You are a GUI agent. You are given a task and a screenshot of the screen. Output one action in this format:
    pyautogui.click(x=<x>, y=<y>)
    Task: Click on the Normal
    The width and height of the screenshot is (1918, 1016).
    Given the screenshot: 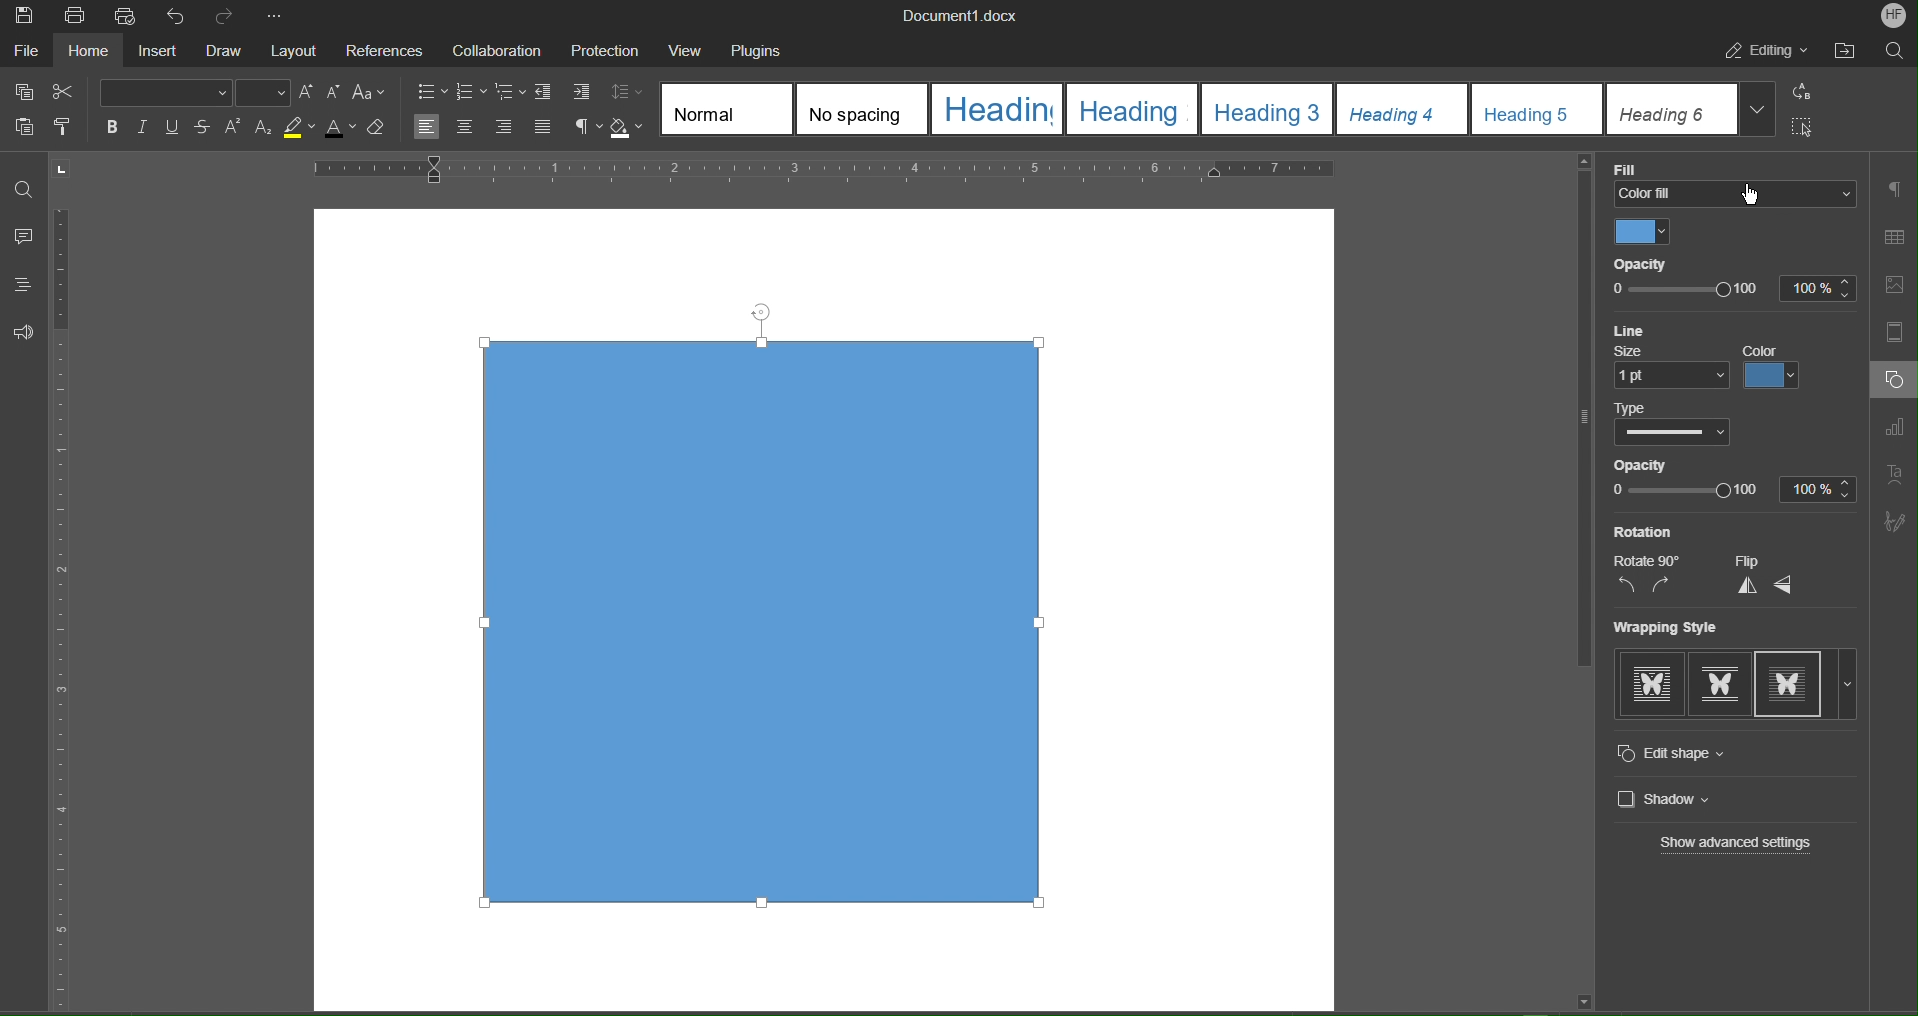 What is the action you would take?
    pyautogui.click(x=725, y=107)
    